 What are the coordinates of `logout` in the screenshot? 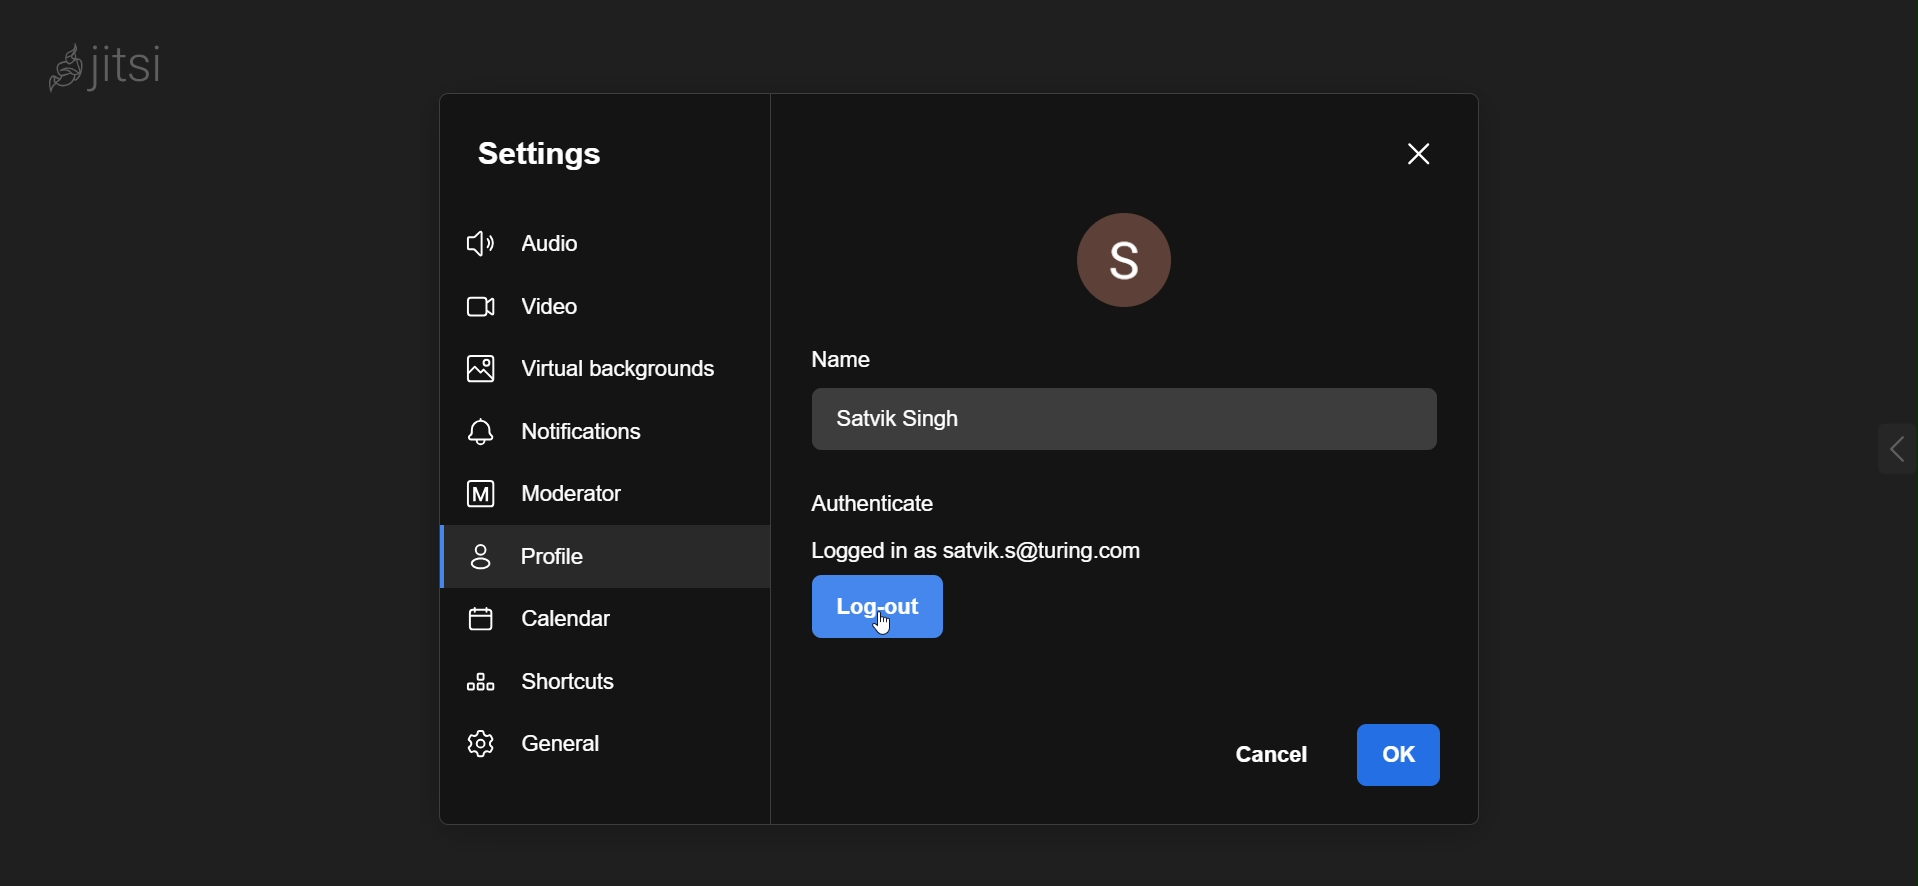 It's located at (887, 609).